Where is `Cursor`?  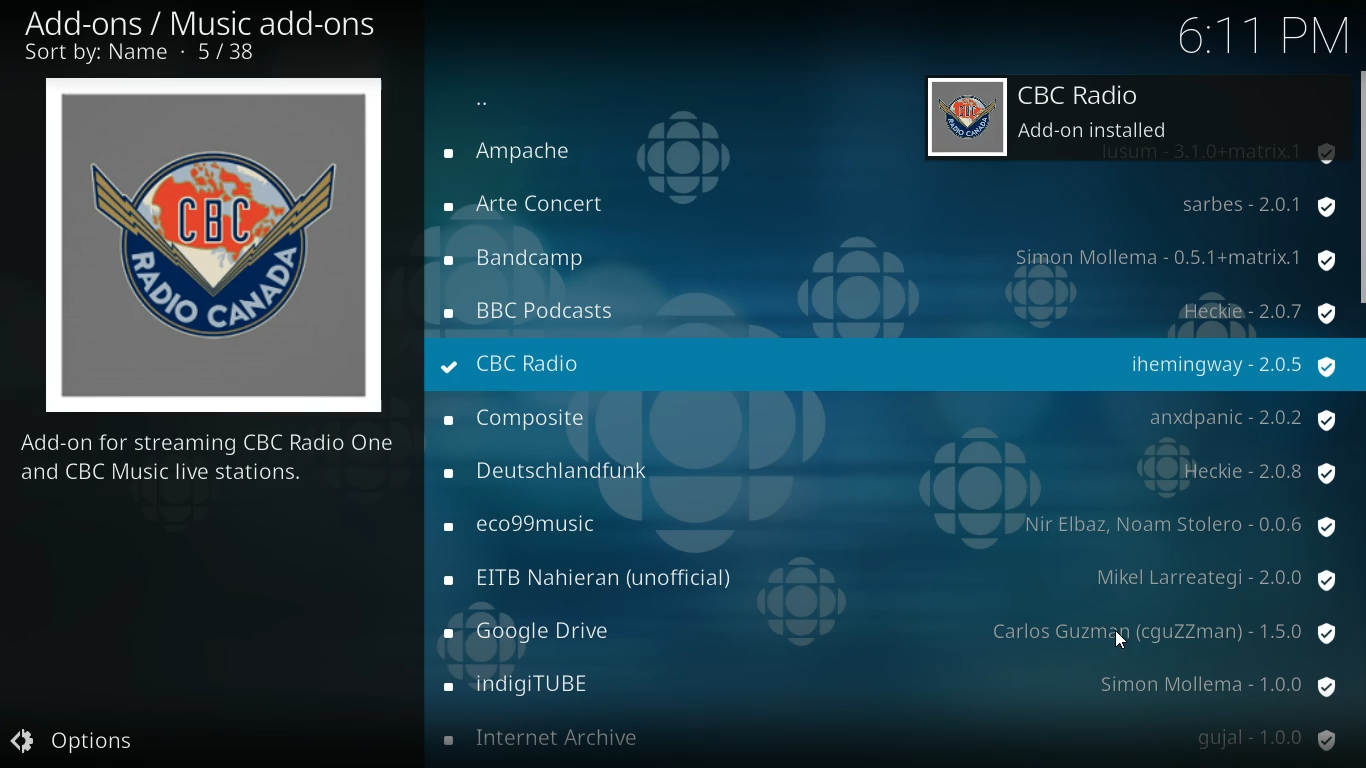
Cursor is located at coordinates (1123, 641).